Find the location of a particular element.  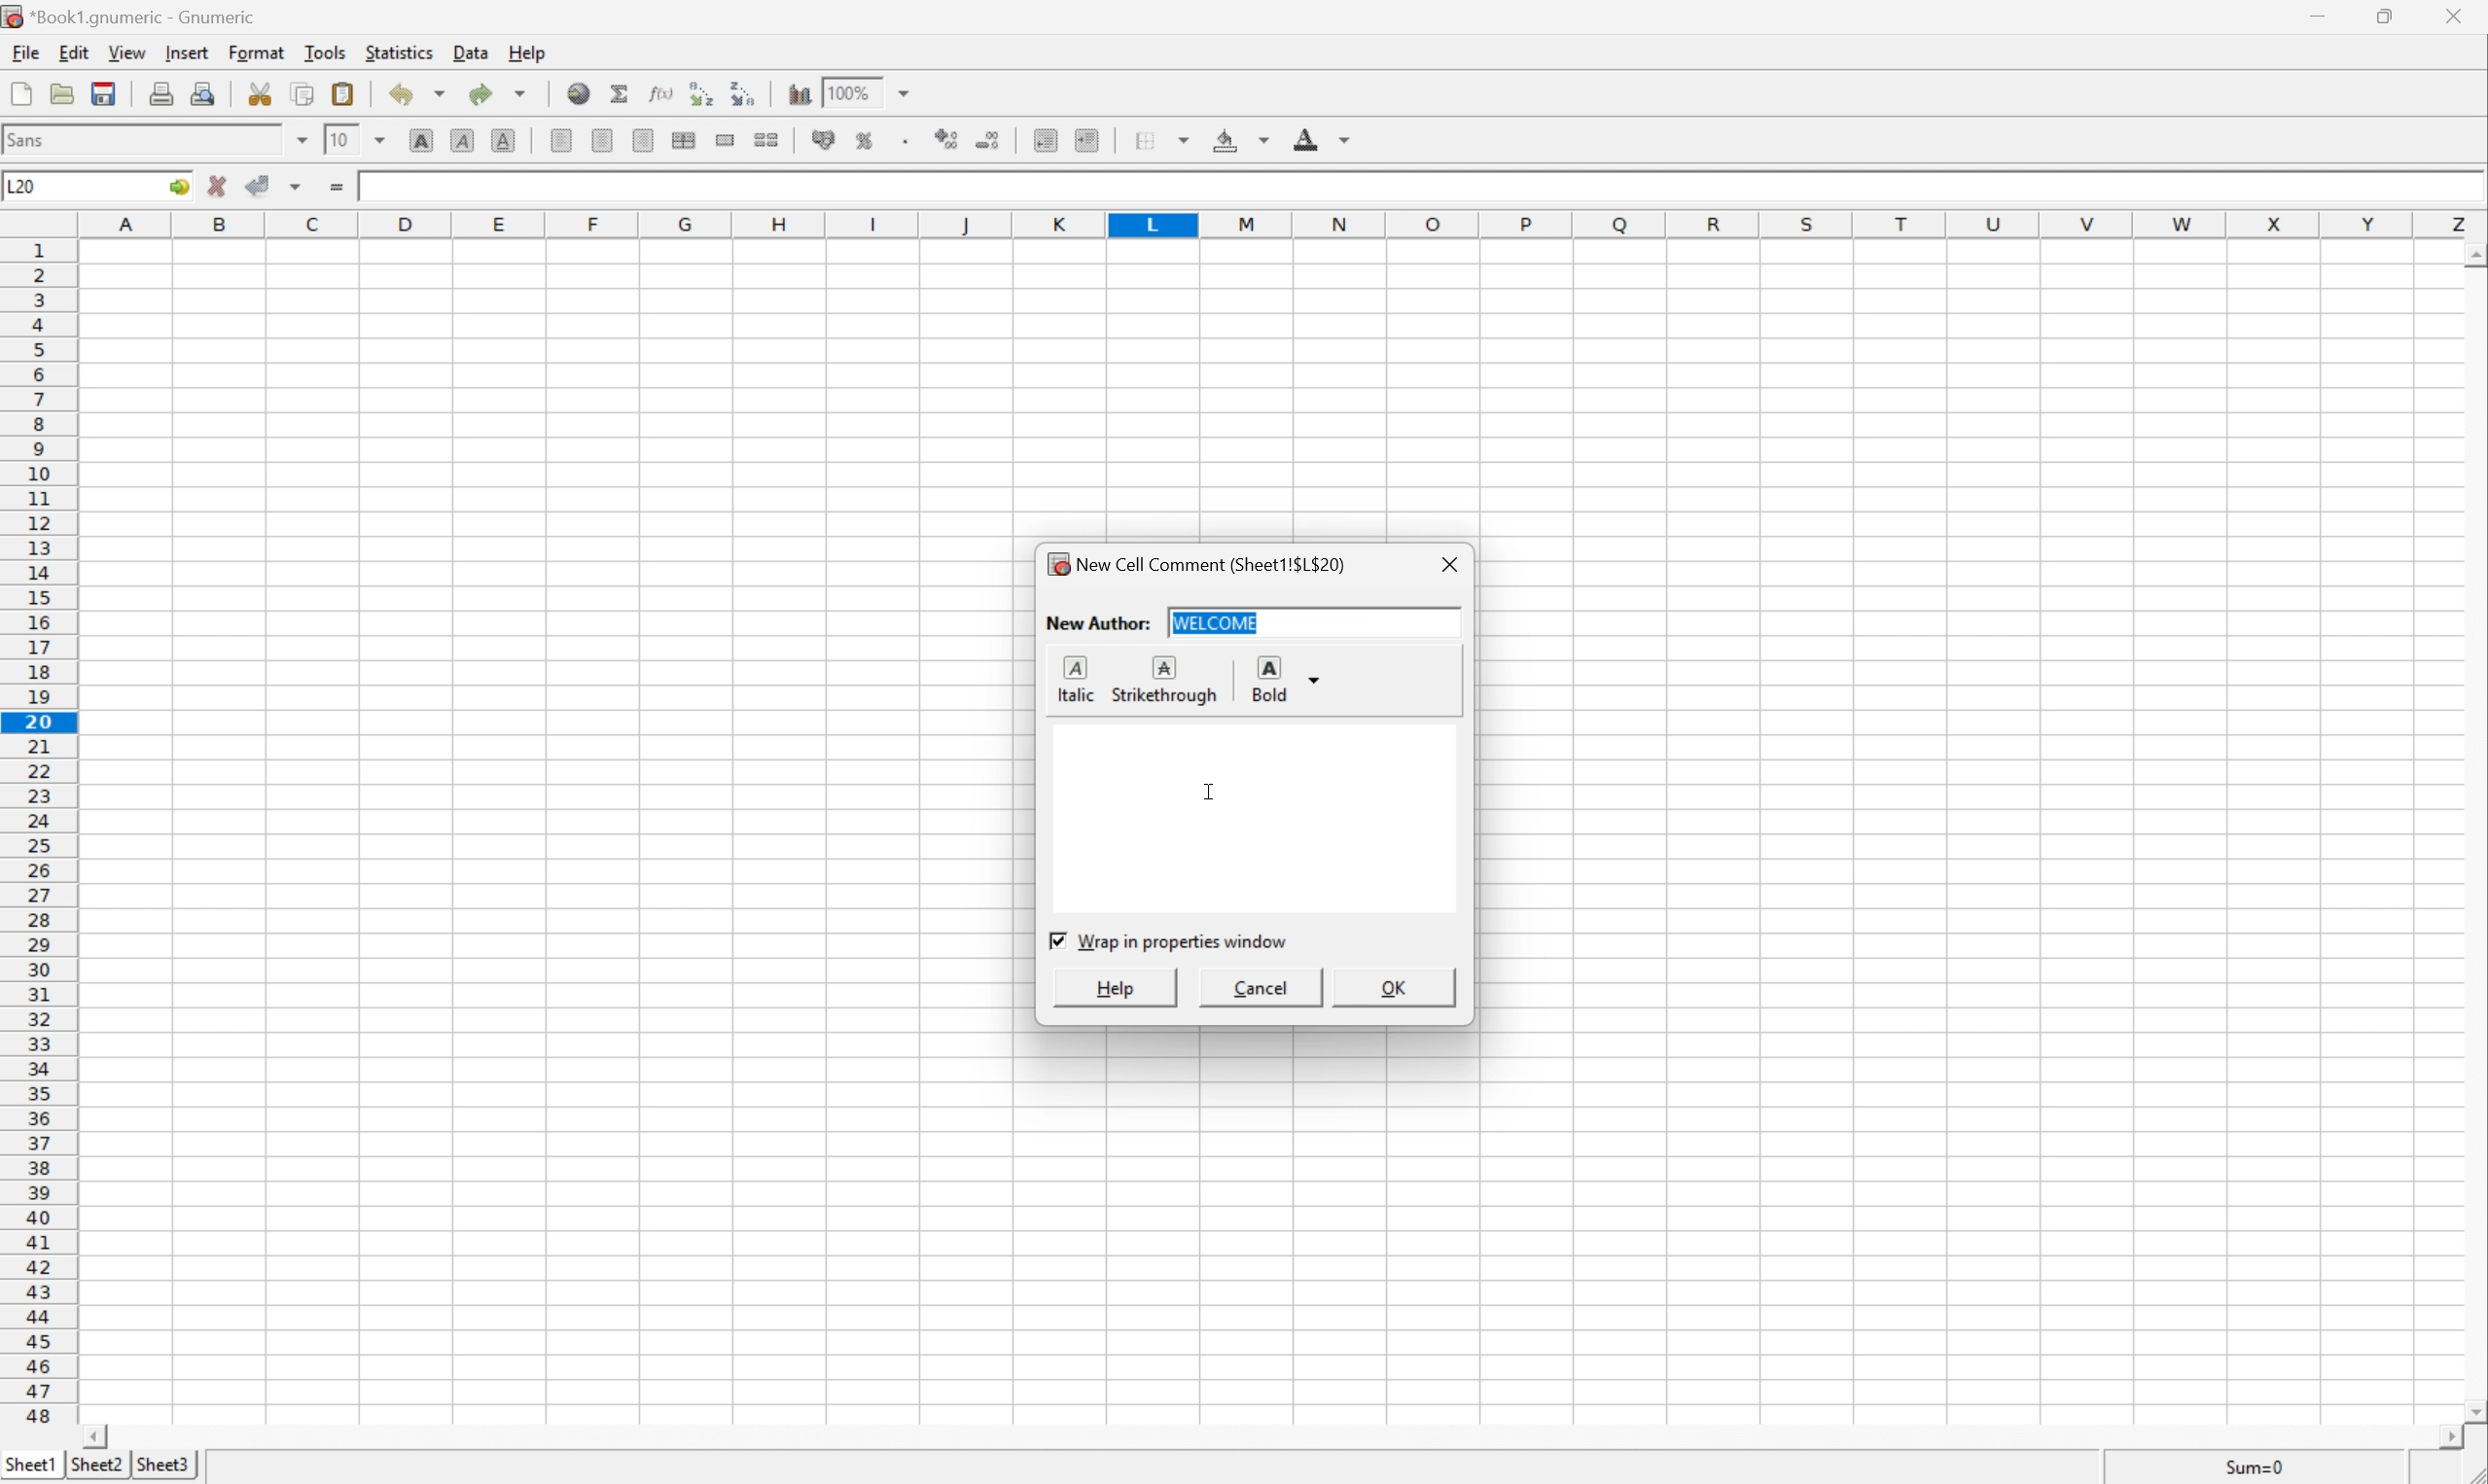

Center horizontally across selection is located at coordinates (683, 140).